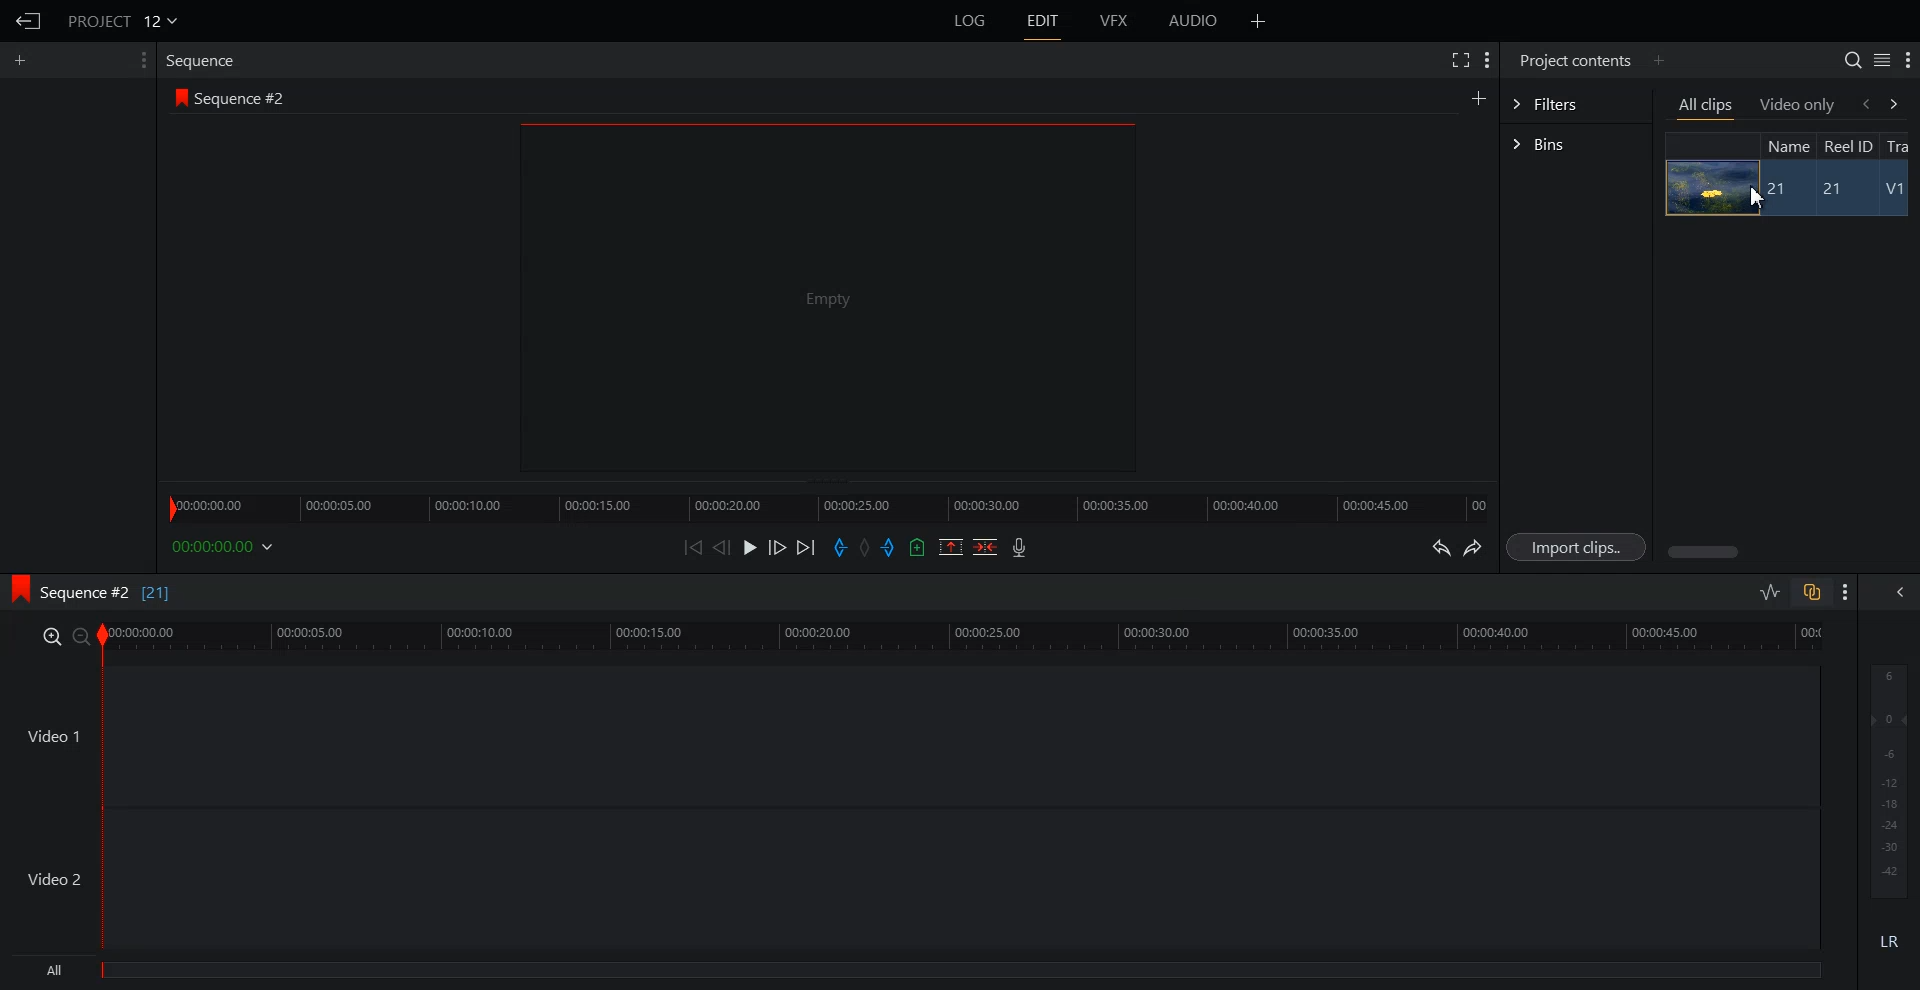 The height and width of the screenshot is (990, 1920). I want to click on Video only, so click(1798, 104).